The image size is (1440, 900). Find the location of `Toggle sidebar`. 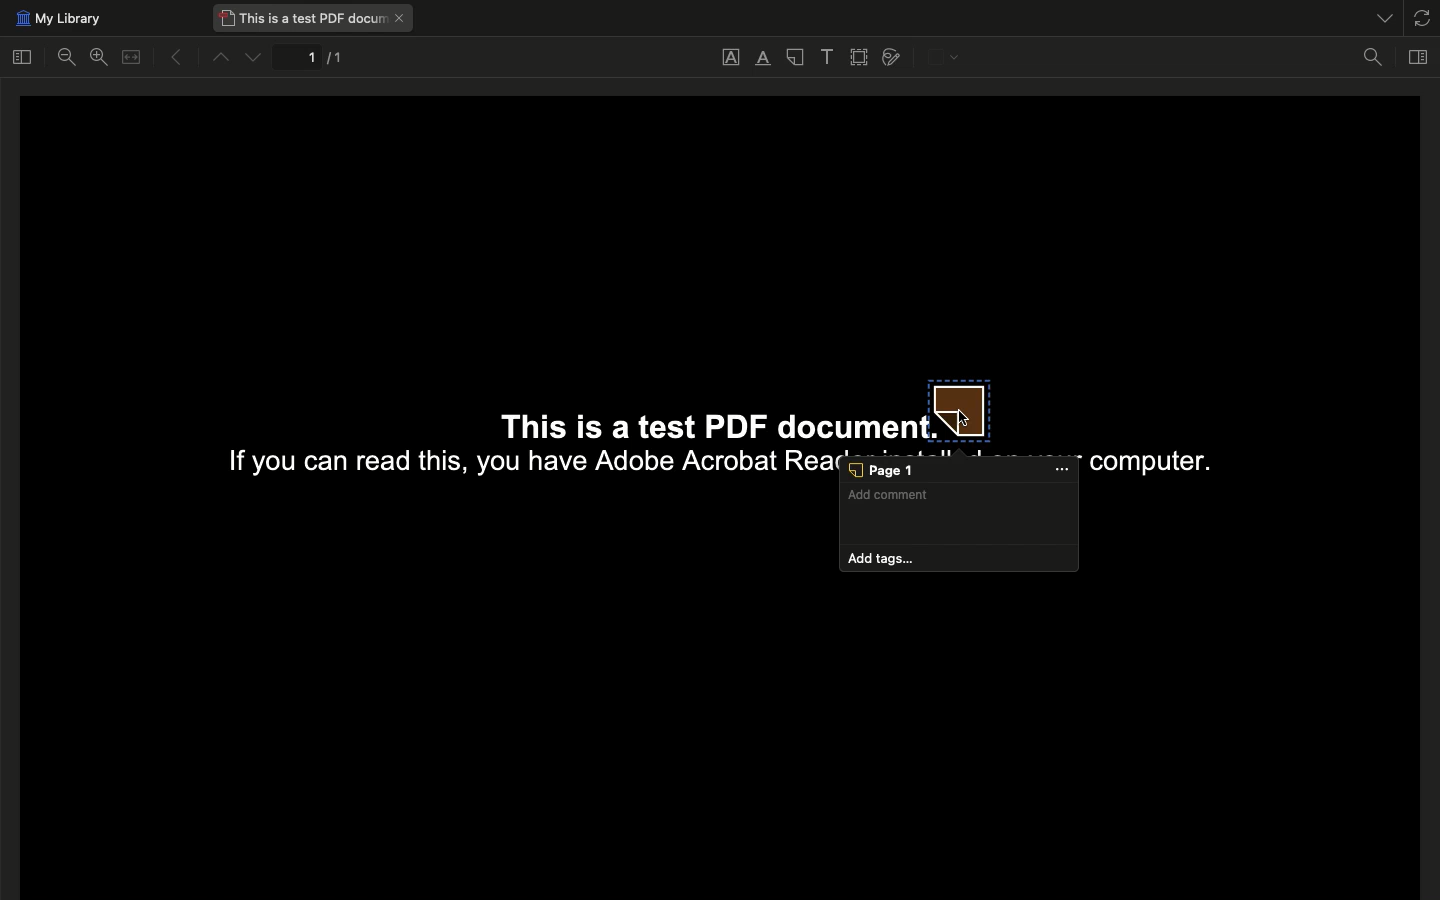

Toggle sidebar is located at coordinates (22, 56).